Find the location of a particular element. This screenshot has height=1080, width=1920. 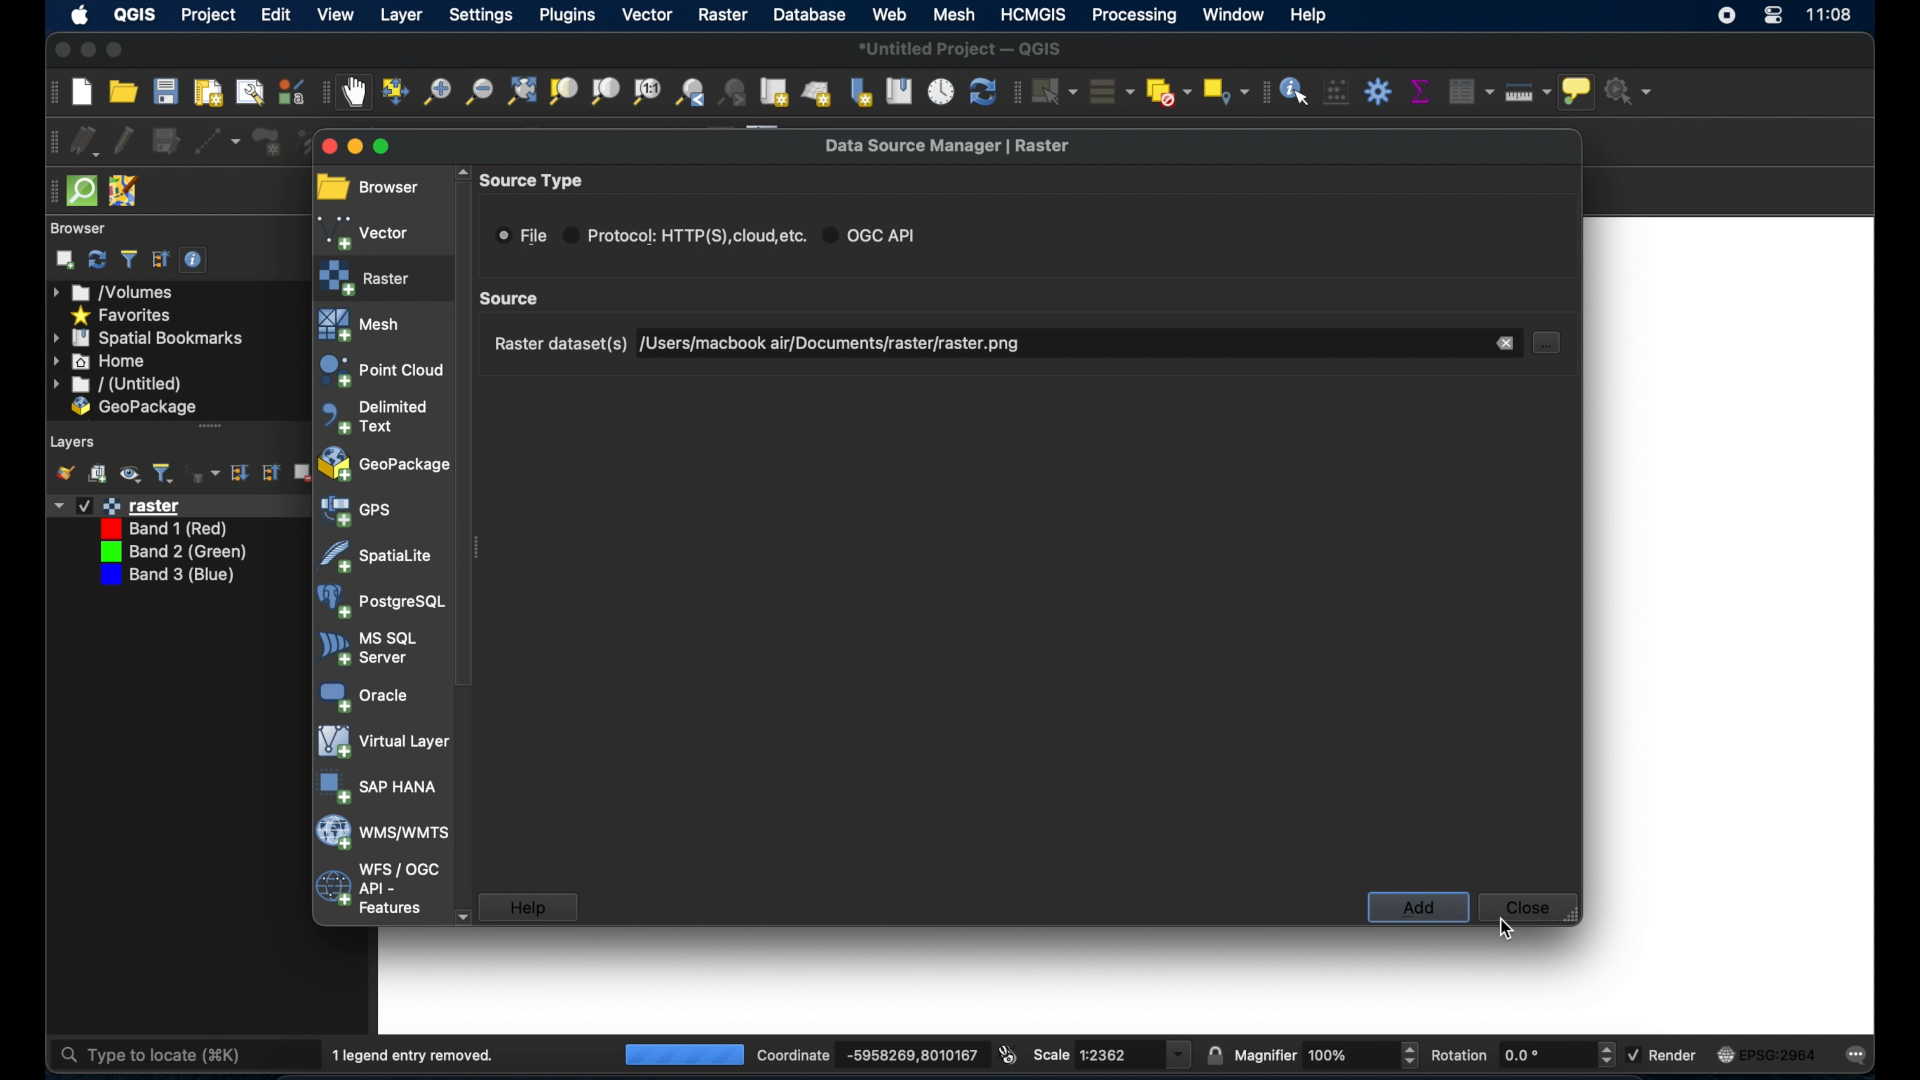

edit is located at coordinates (278, 16).